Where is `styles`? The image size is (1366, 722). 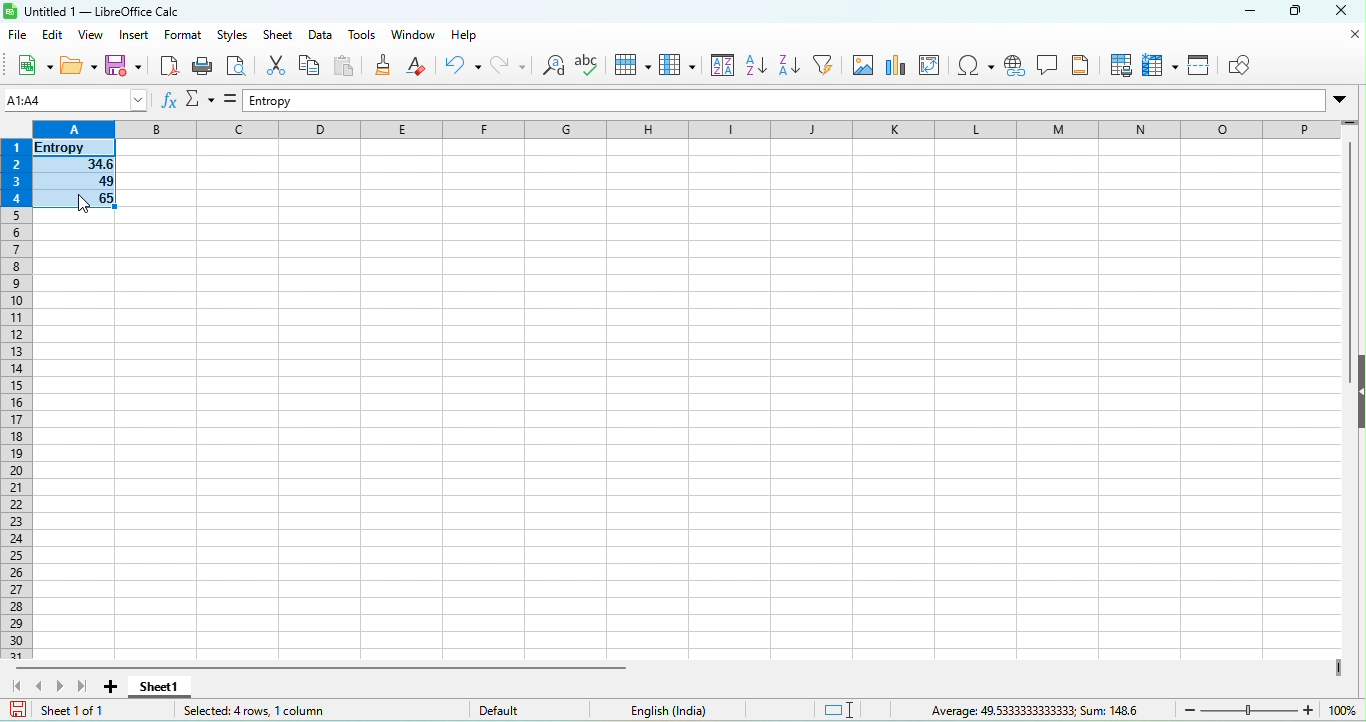 styles is located at coordinates (235, 36).